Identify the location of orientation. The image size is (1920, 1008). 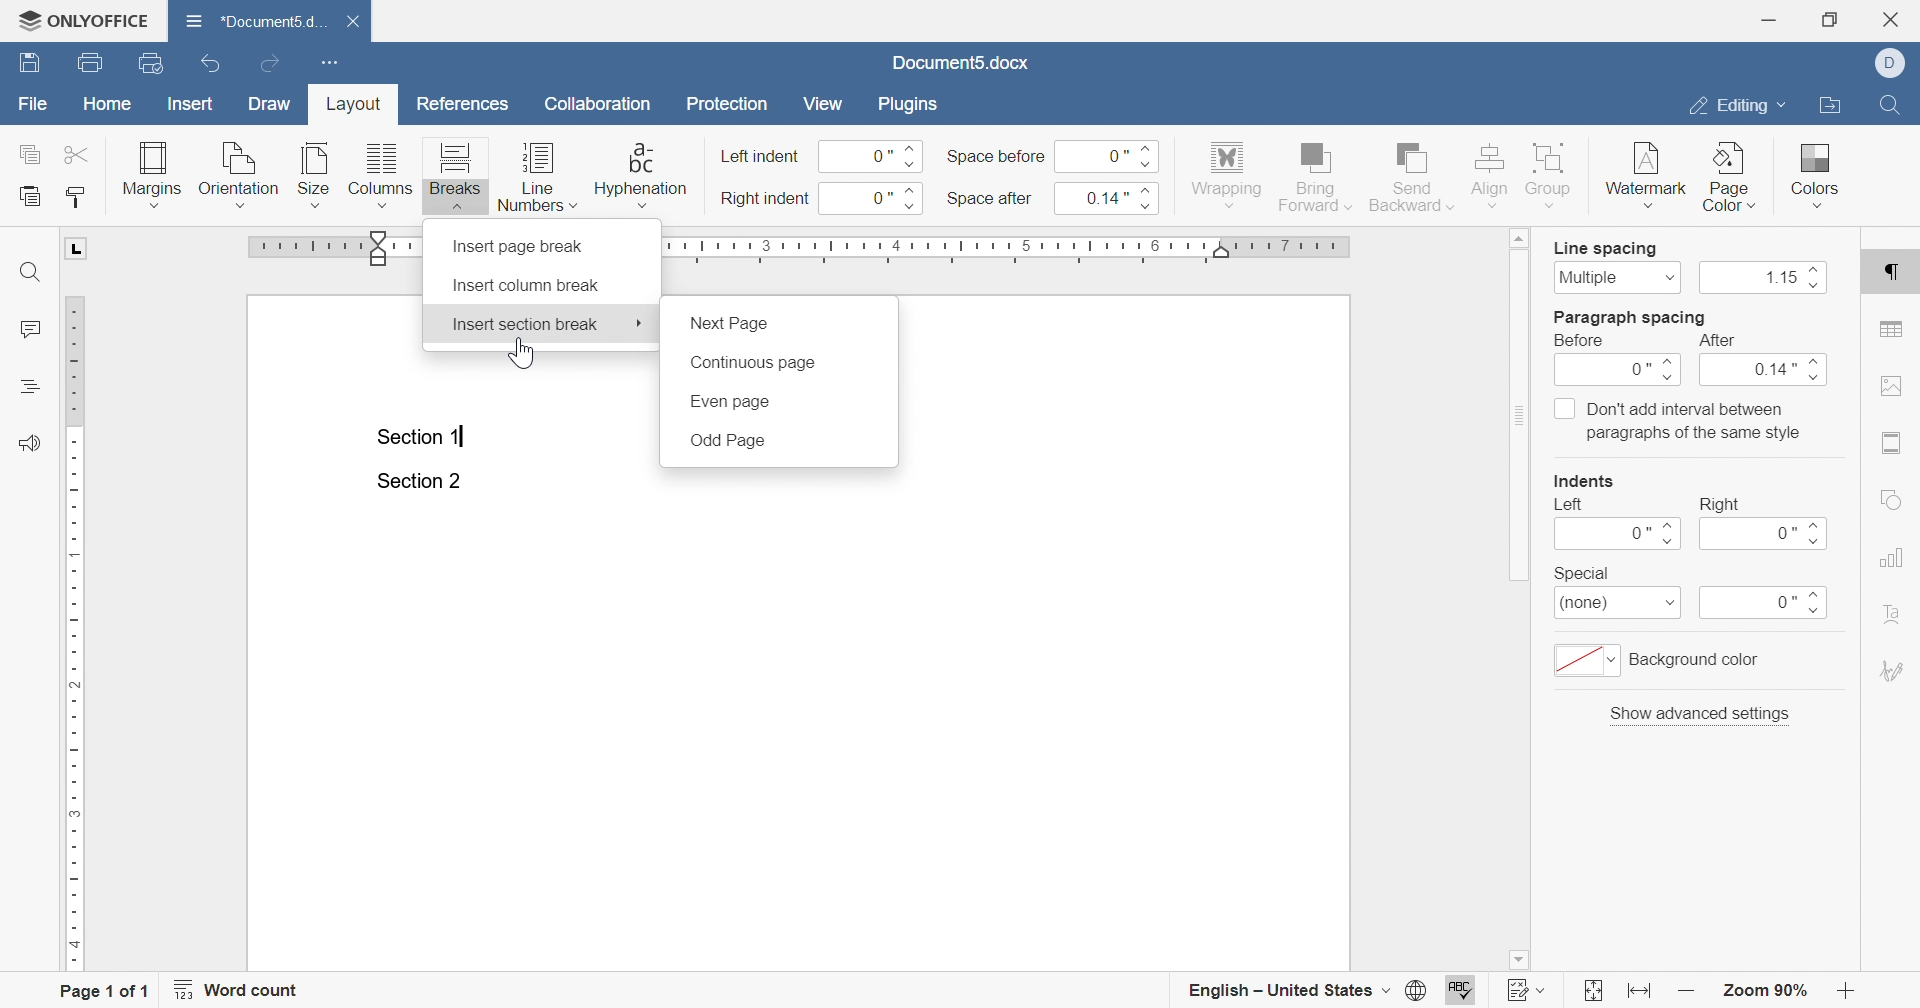
(239, 173).